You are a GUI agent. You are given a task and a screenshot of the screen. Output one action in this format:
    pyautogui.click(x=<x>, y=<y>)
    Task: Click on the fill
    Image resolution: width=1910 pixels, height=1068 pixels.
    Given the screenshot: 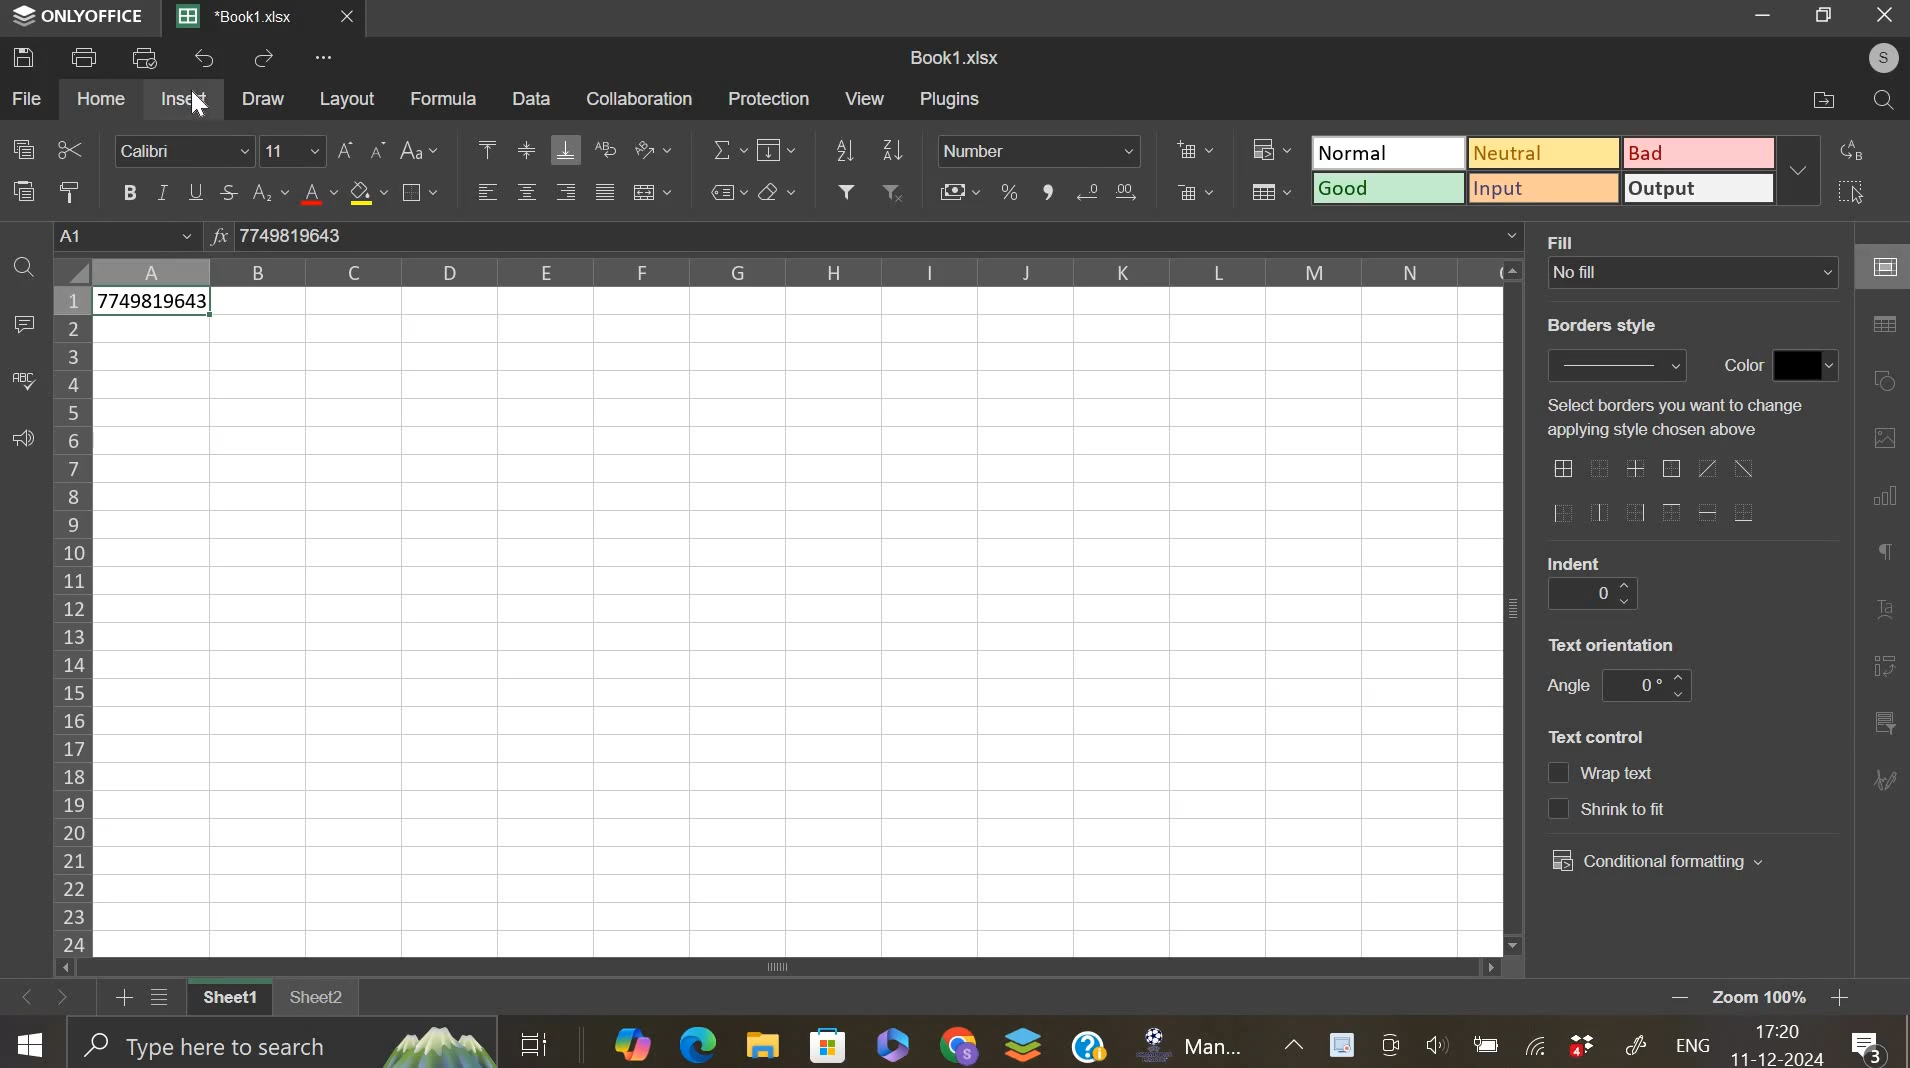 What is the action you would take?
    pyautogui.click(x=777, y=150)
    